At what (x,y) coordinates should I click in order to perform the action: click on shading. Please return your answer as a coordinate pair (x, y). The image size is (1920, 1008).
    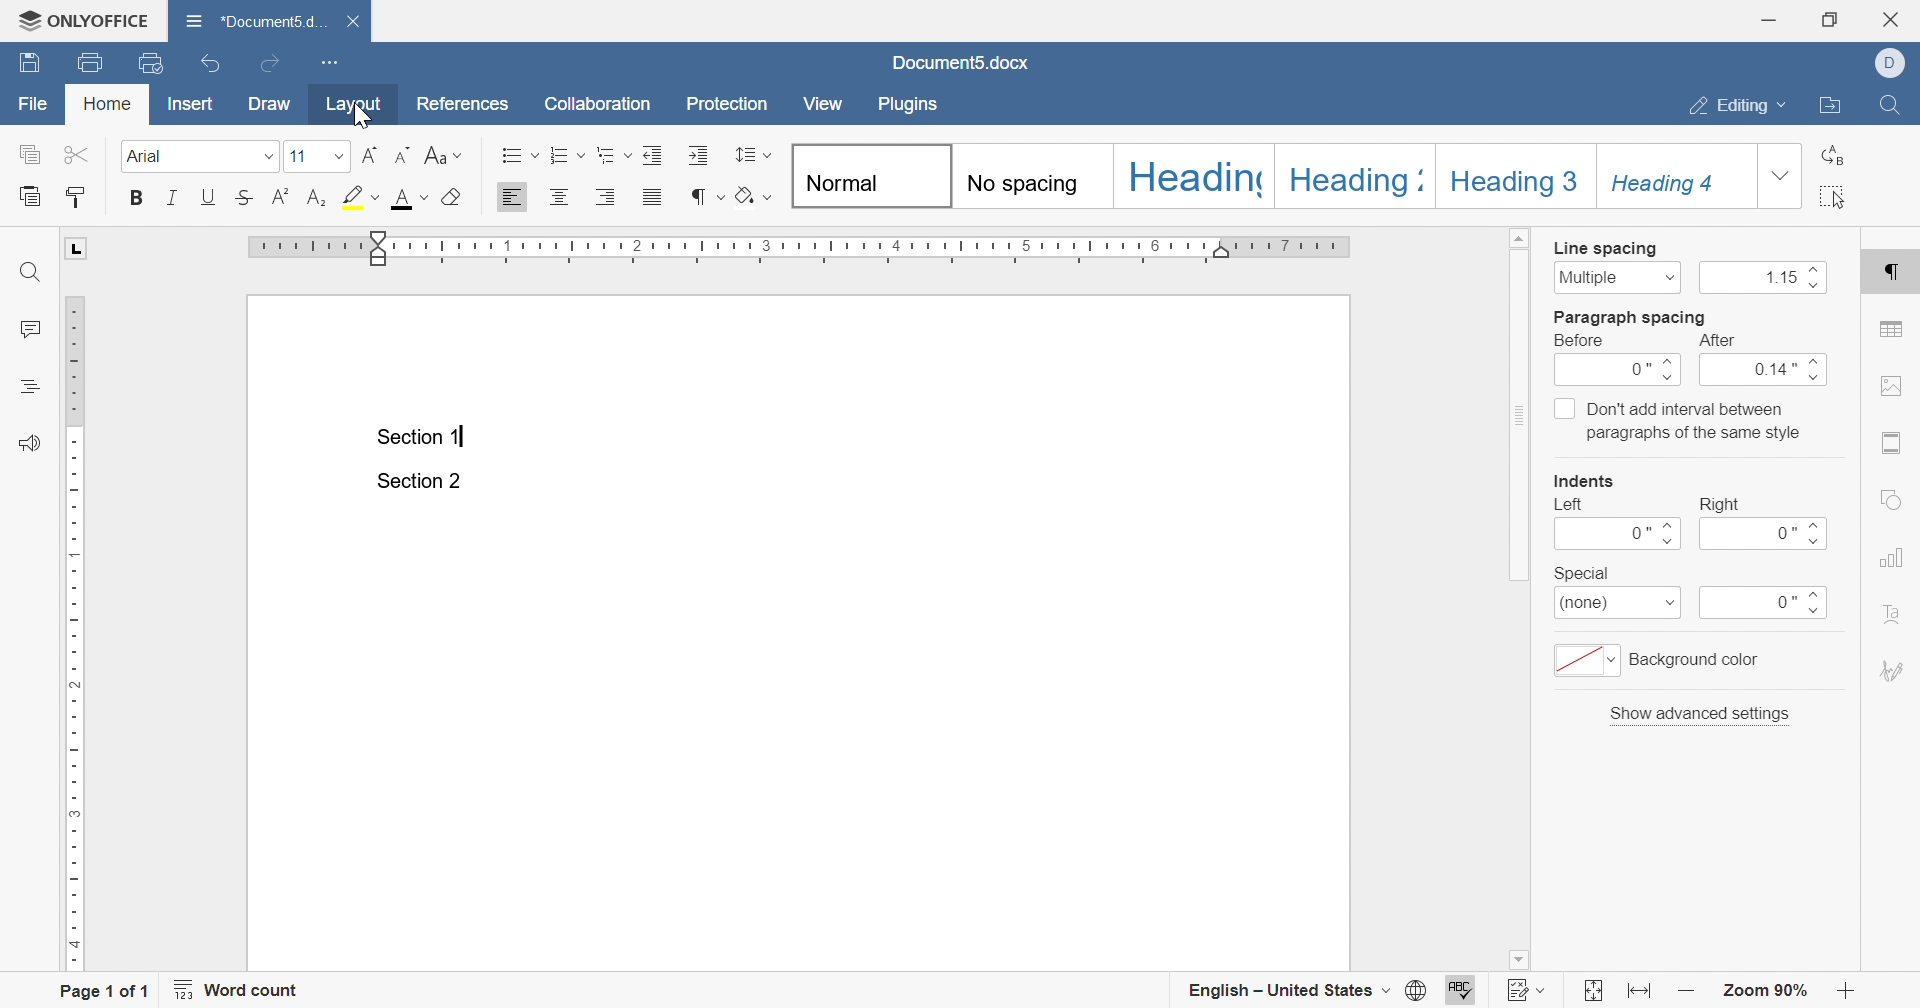
    Looking at the image, I should click on (755, 194).